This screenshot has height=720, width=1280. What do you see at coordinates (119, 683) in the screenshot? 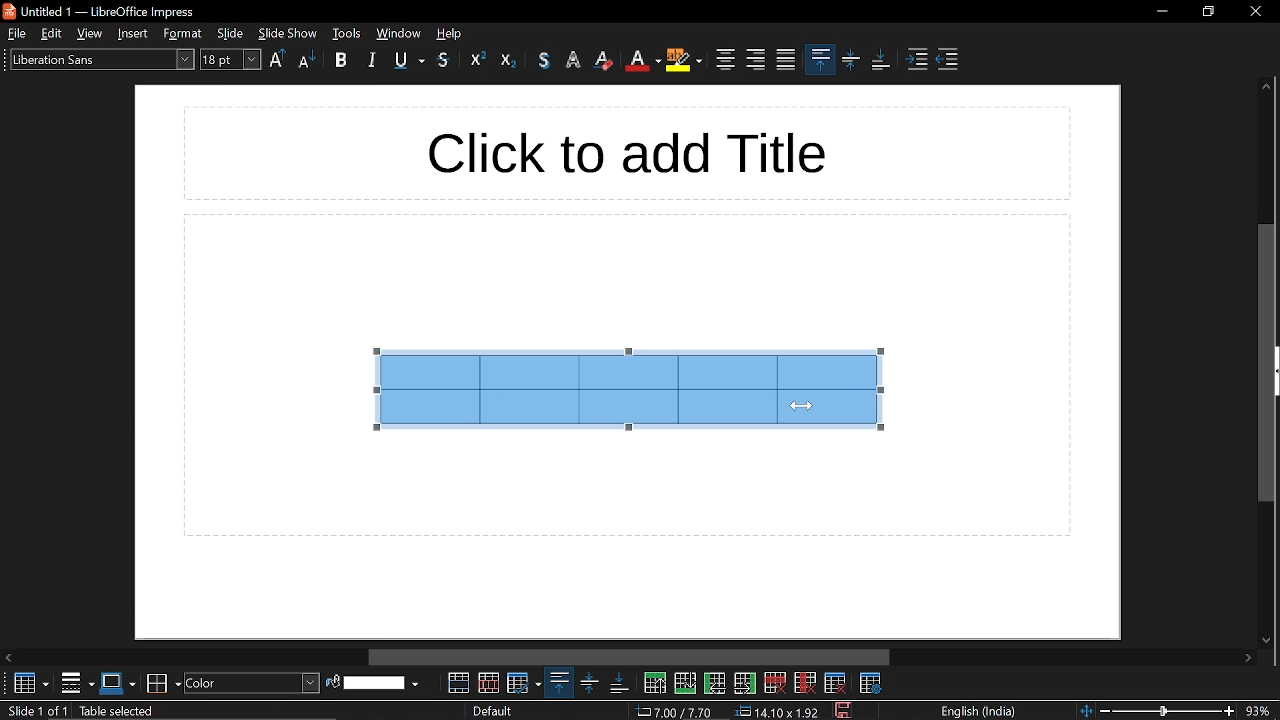
I see `border style` at bounding box center [119, 683].